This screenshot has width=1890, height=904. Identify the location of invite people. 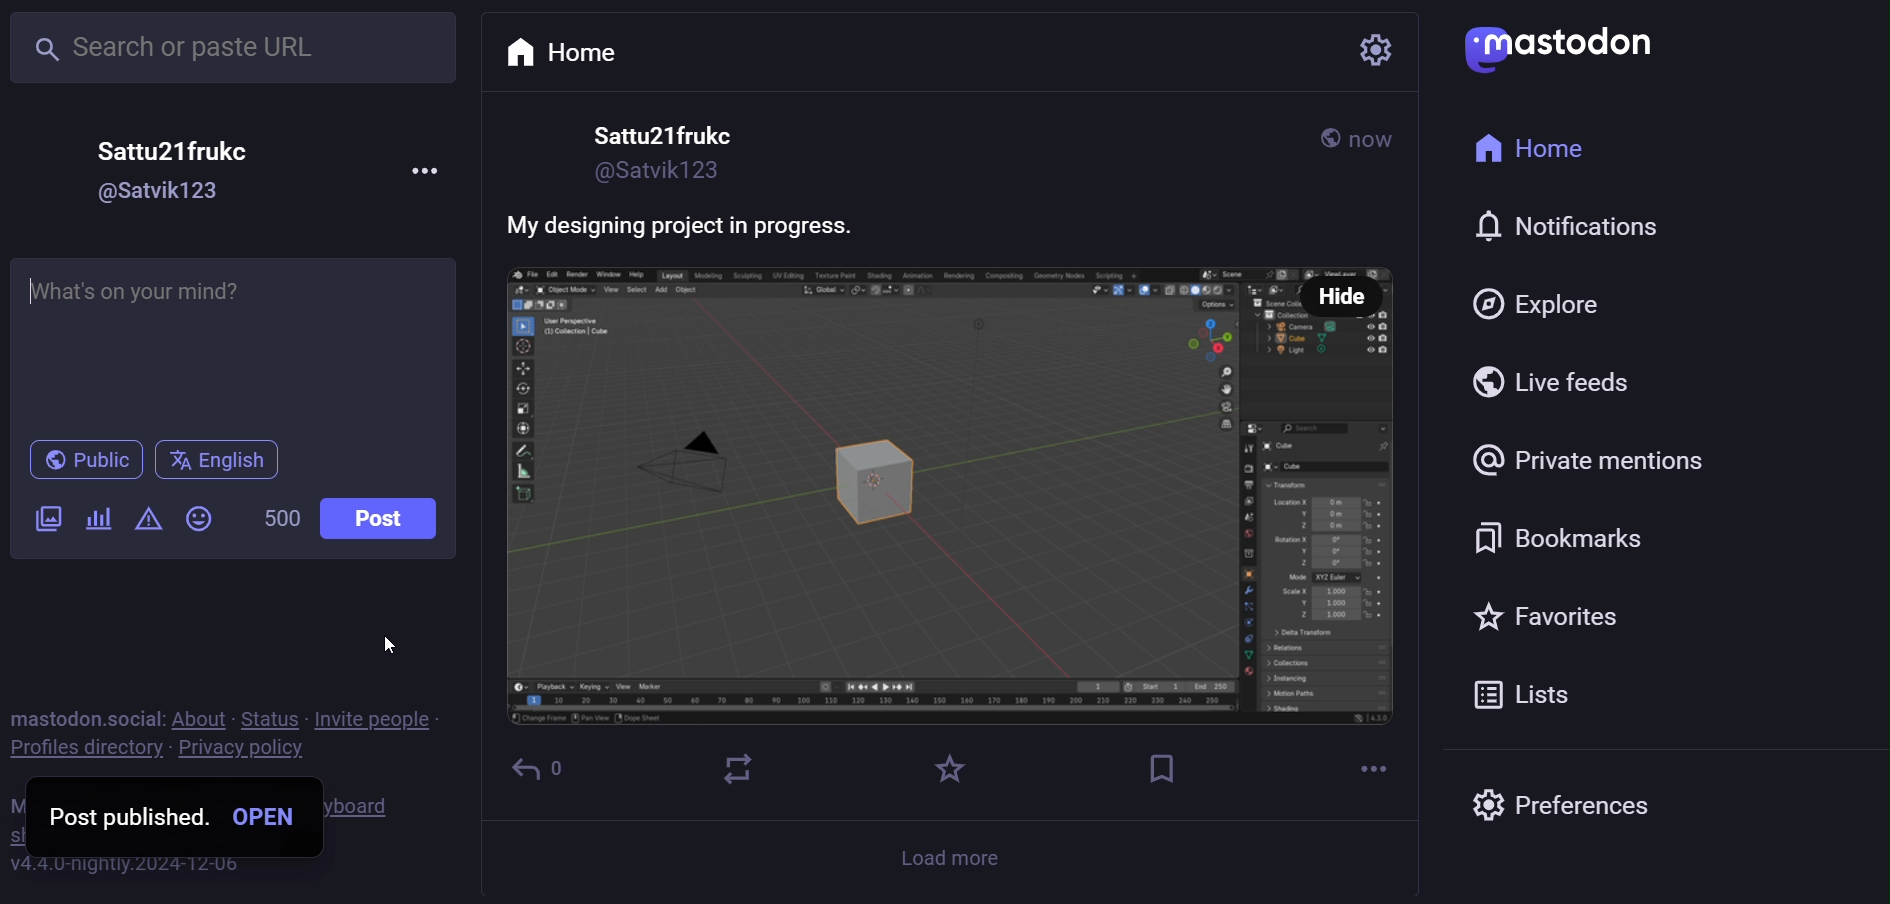
(376, 717).